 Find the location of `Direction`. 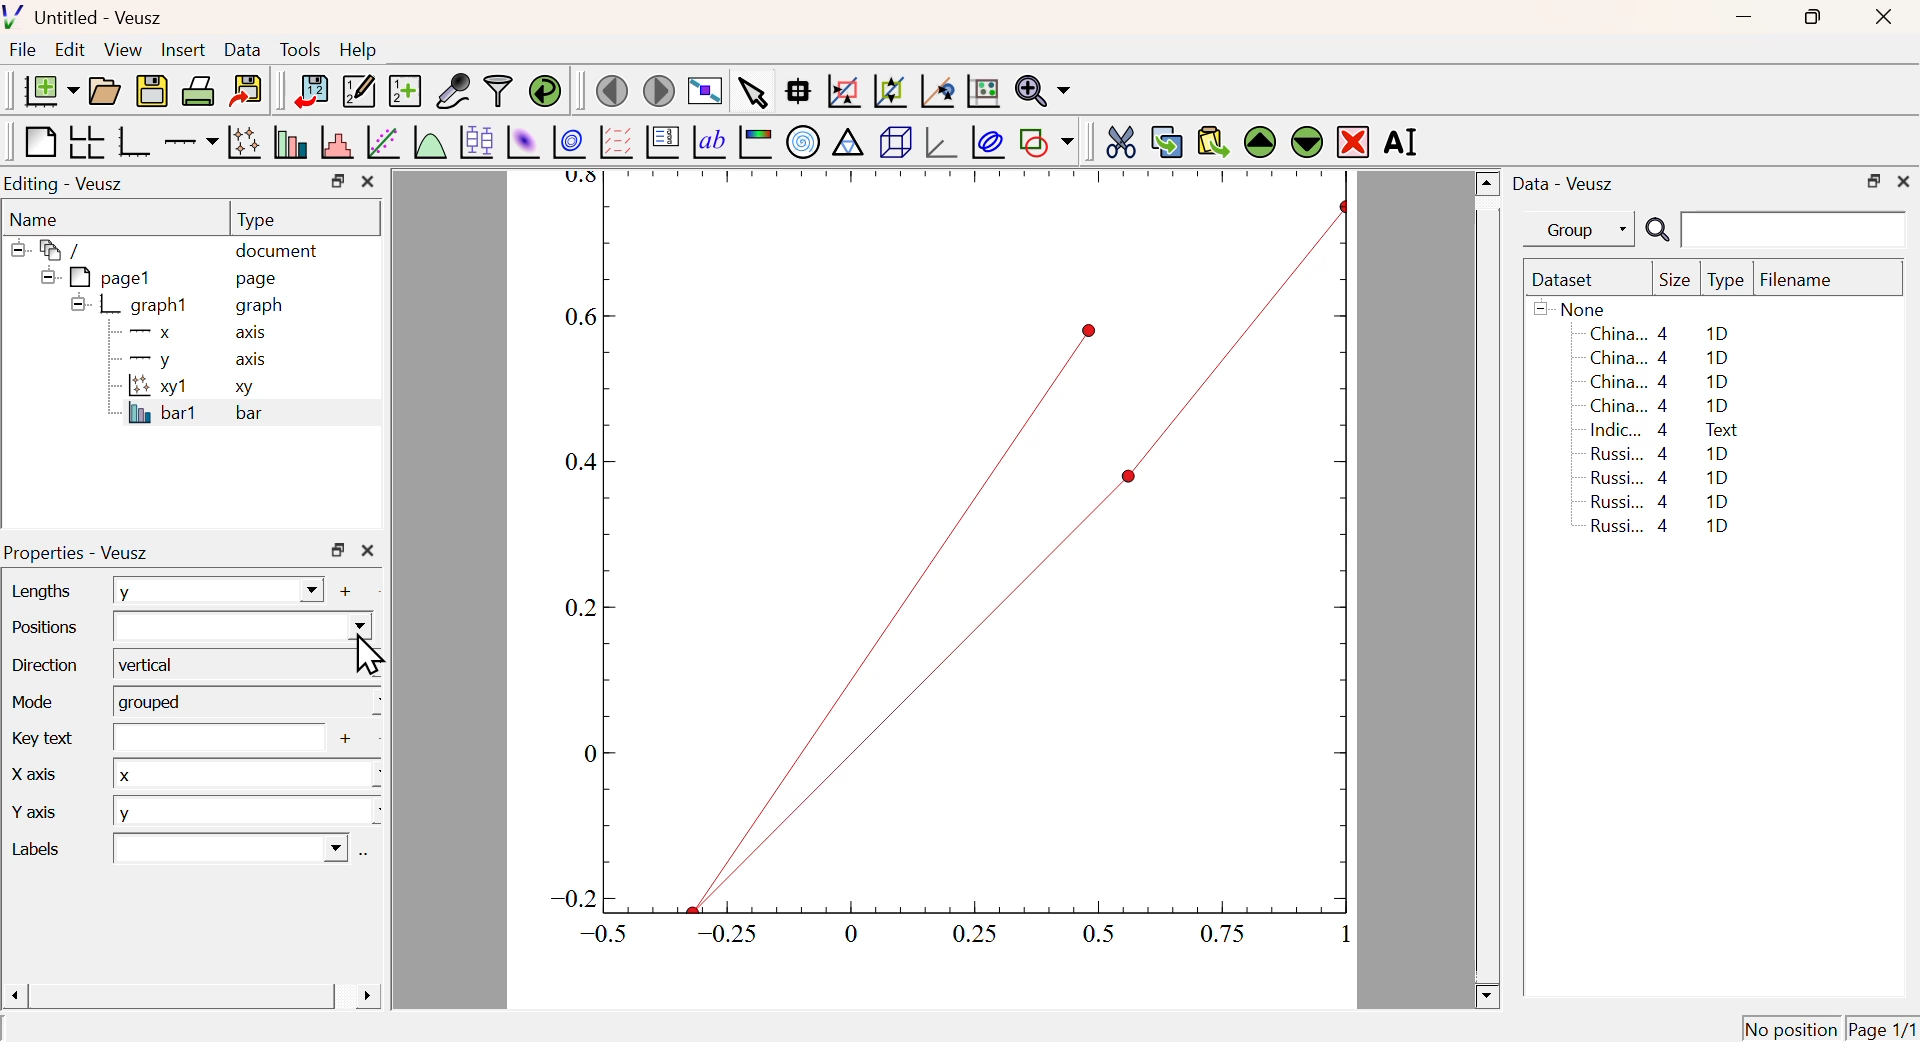

Direction is located at coordinates (45, 664).